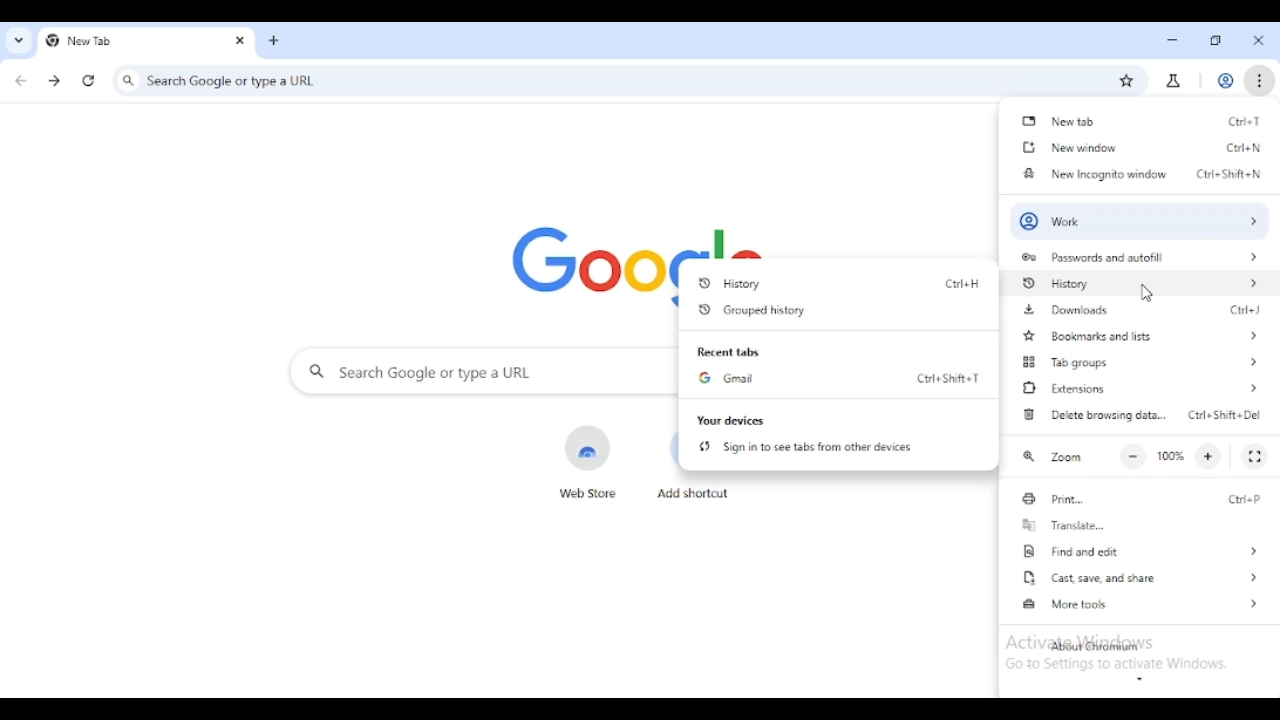  Describe the element at coordinates (1226, 415) in the screenshot. I see `shortcut for delete browsing data` at that location.